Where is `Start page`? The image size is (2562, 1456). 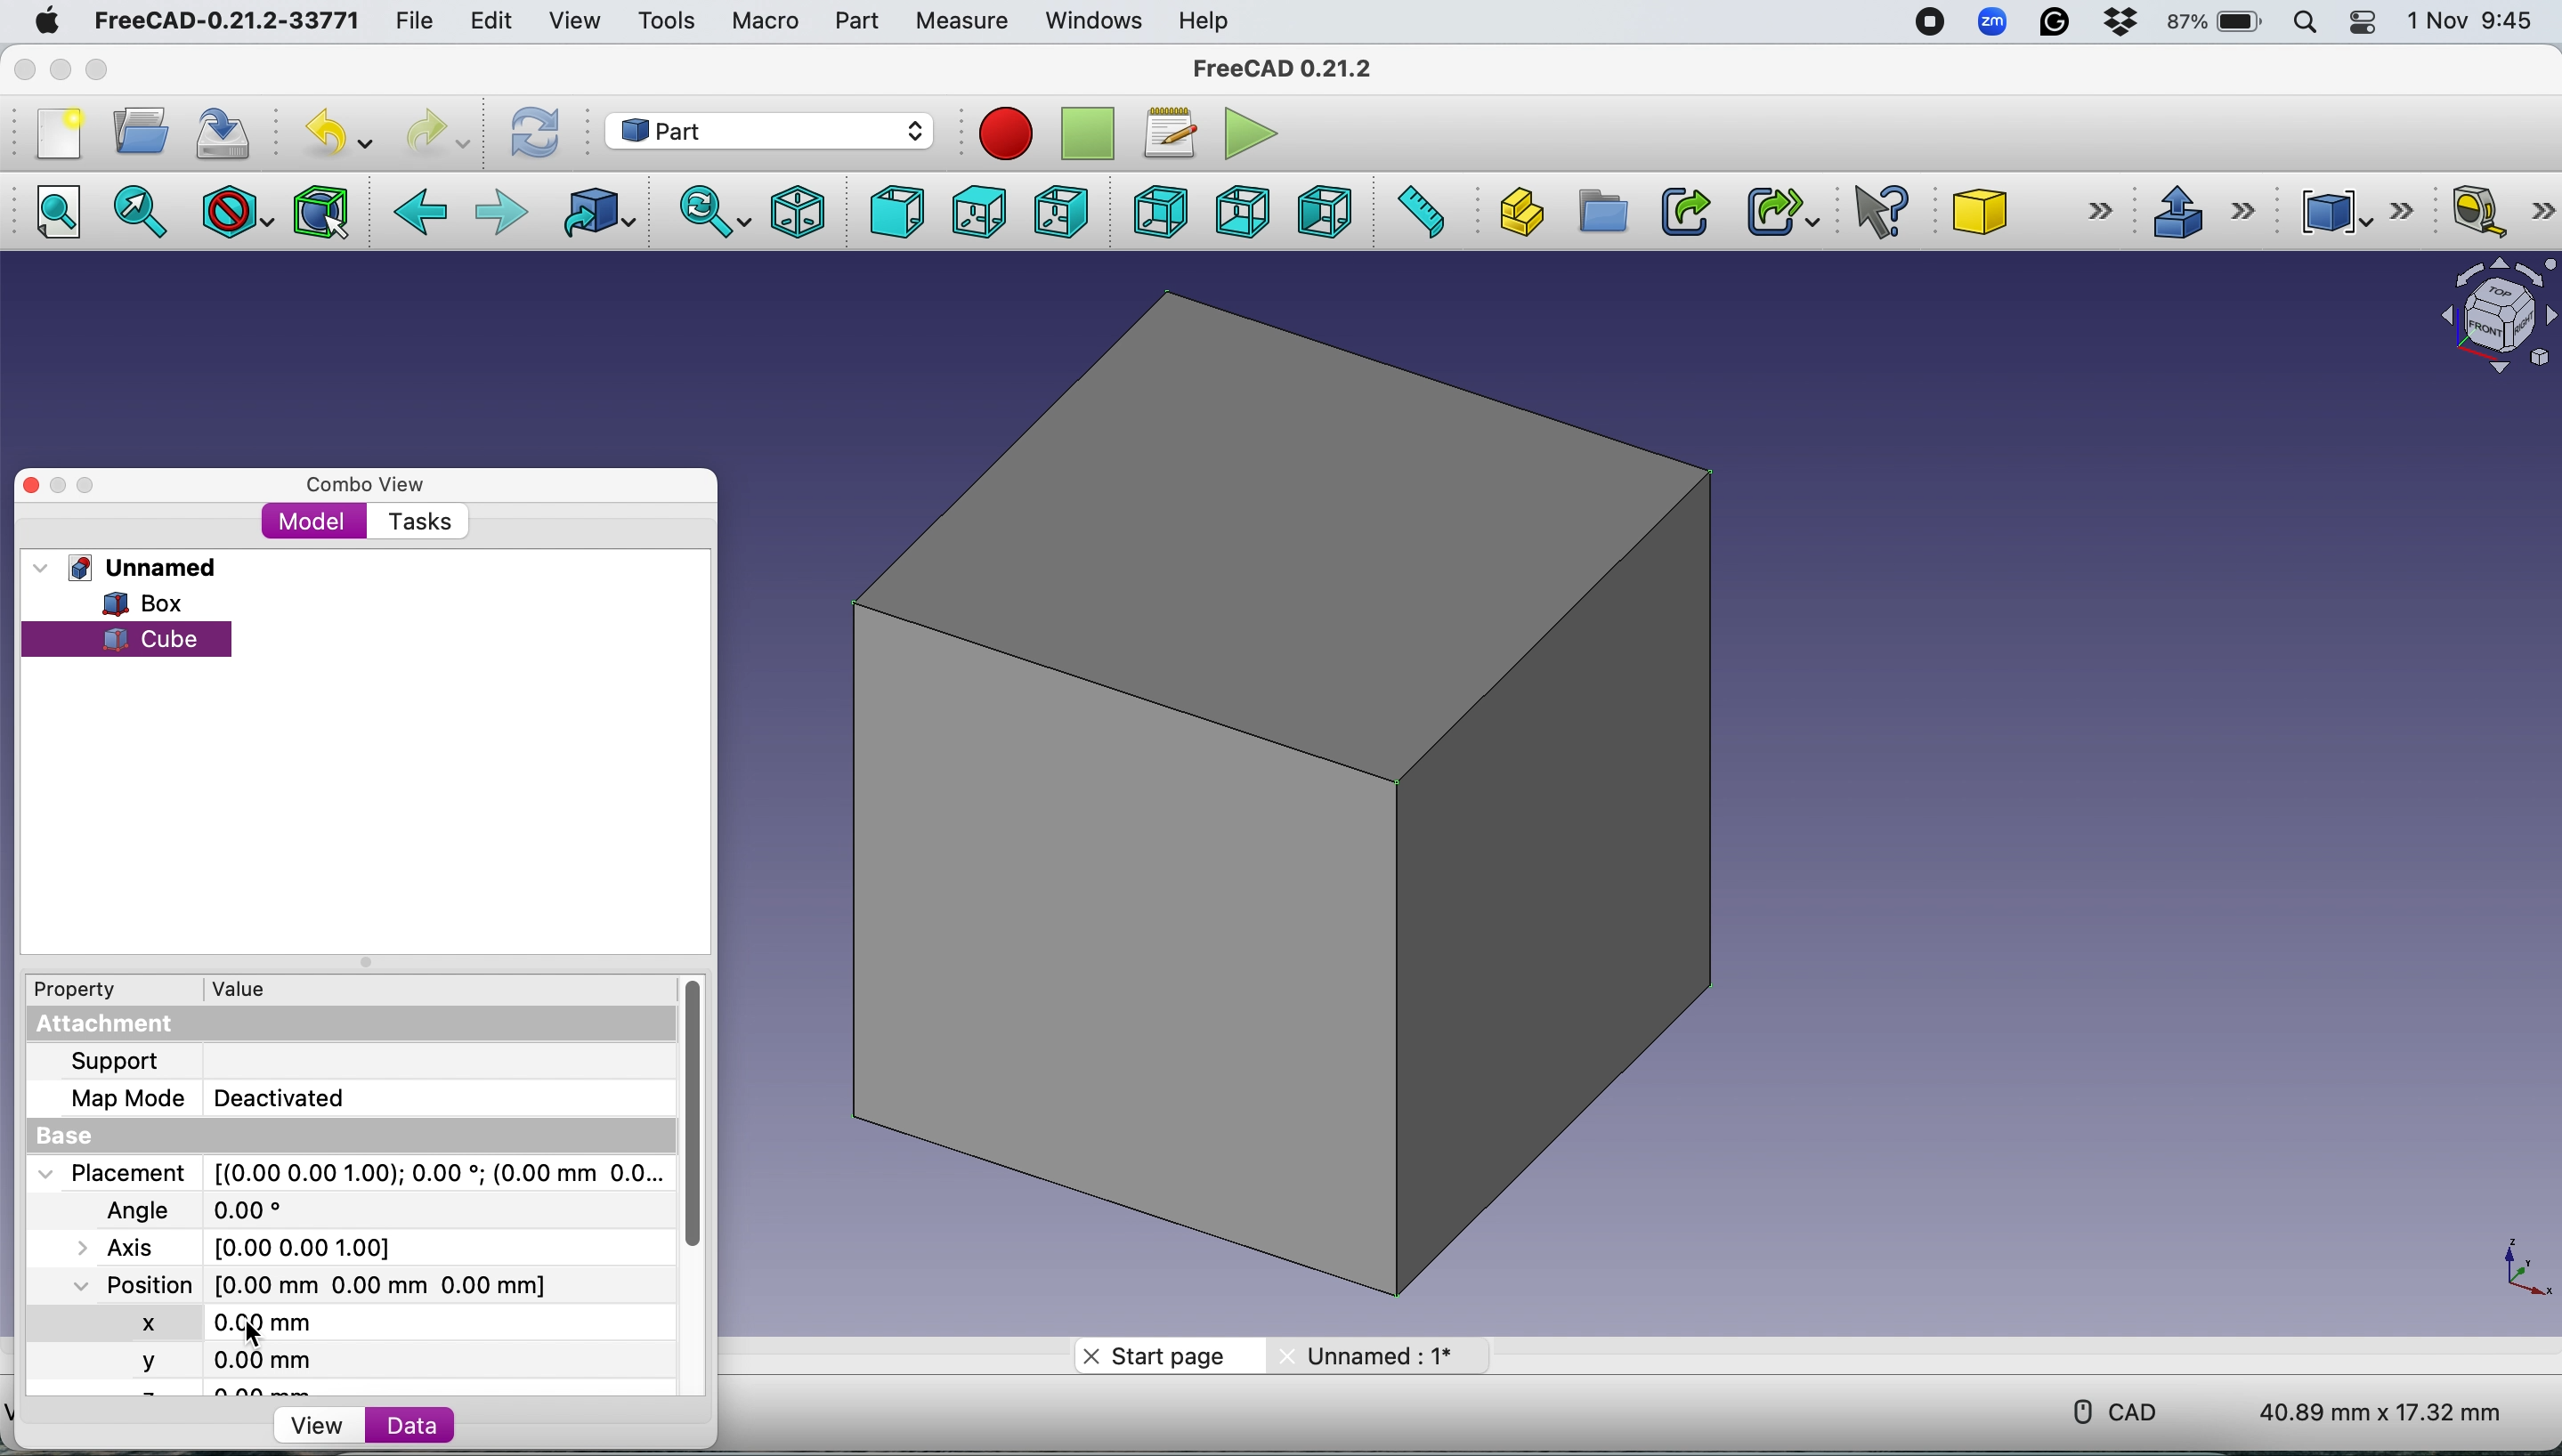
Start page is located at coordinates (1163, 1357).